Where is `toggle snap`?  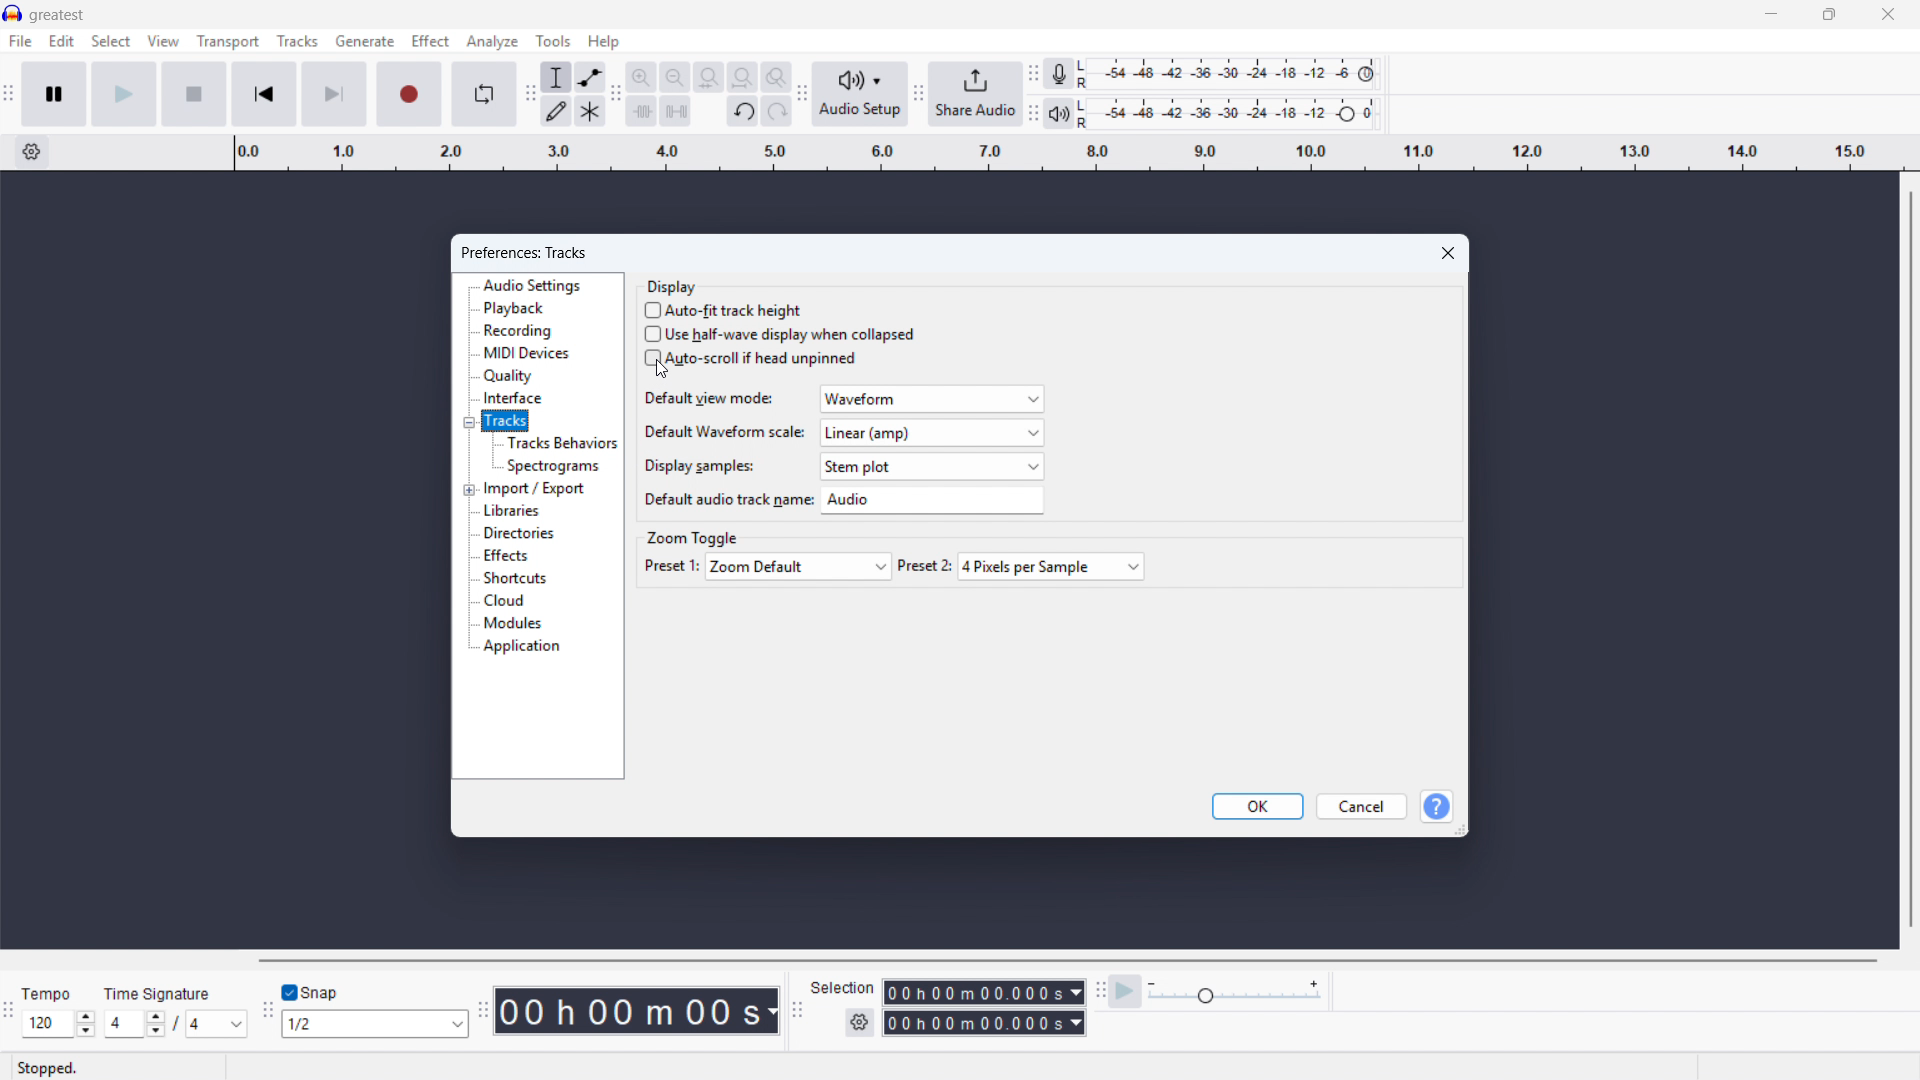
toggle snap is located at coordinates (314, 992).